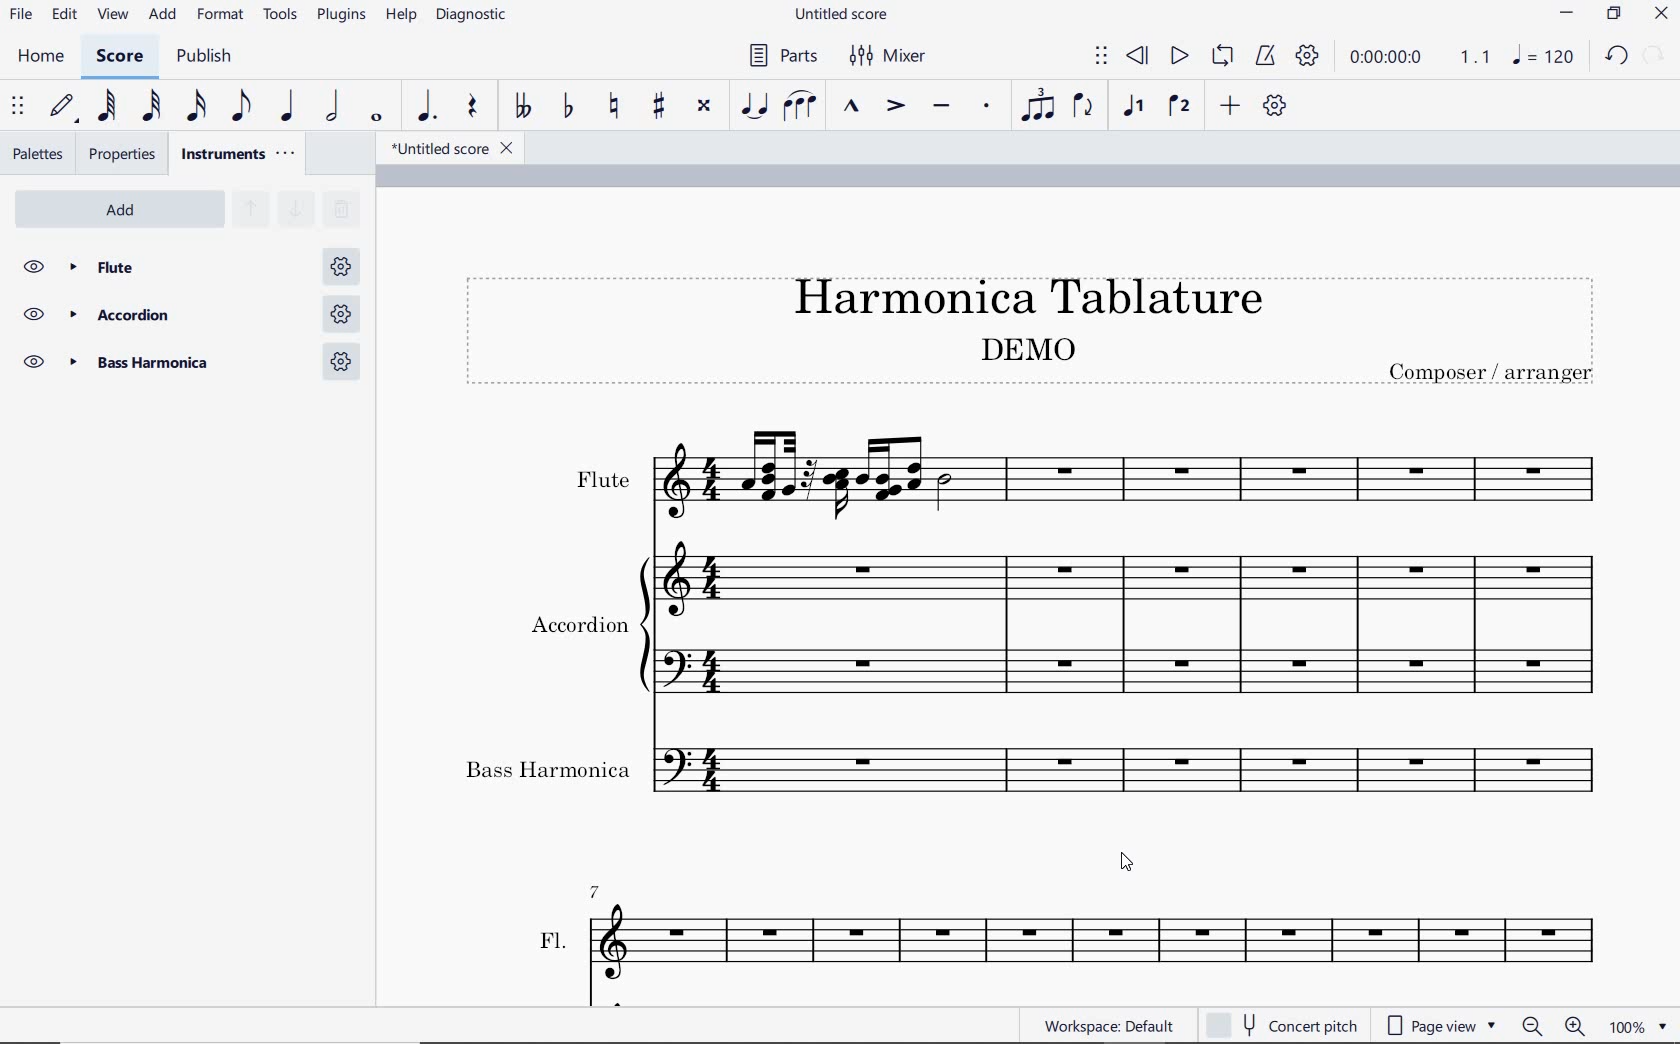 This screenshot has width=1680, height=1044. Describe the element at coordinates (289, 106) in the screenshot. I see `quarter note` at that location.